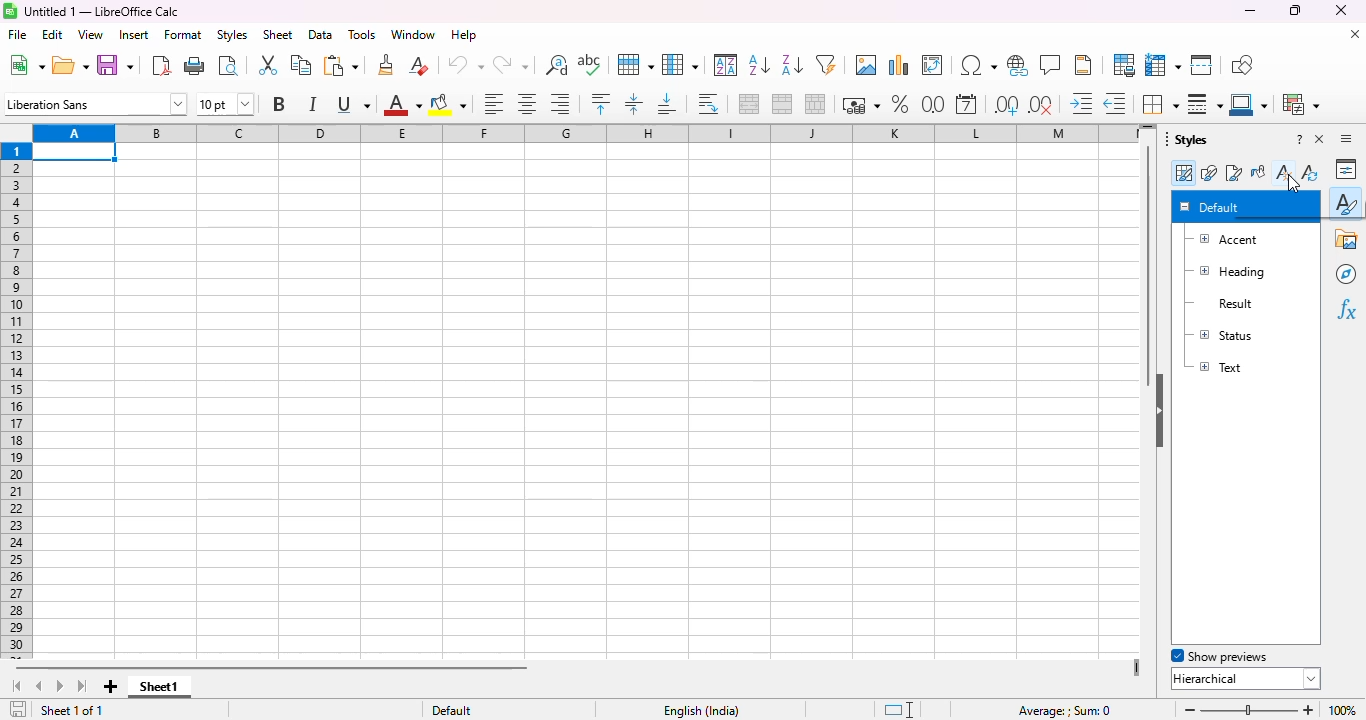 This screenshot has width=1366, height=720. What do you see at coordinates (933, 65) in the screenshot?
I see `insert or edit pivot table` at bounding box center [933, 65].